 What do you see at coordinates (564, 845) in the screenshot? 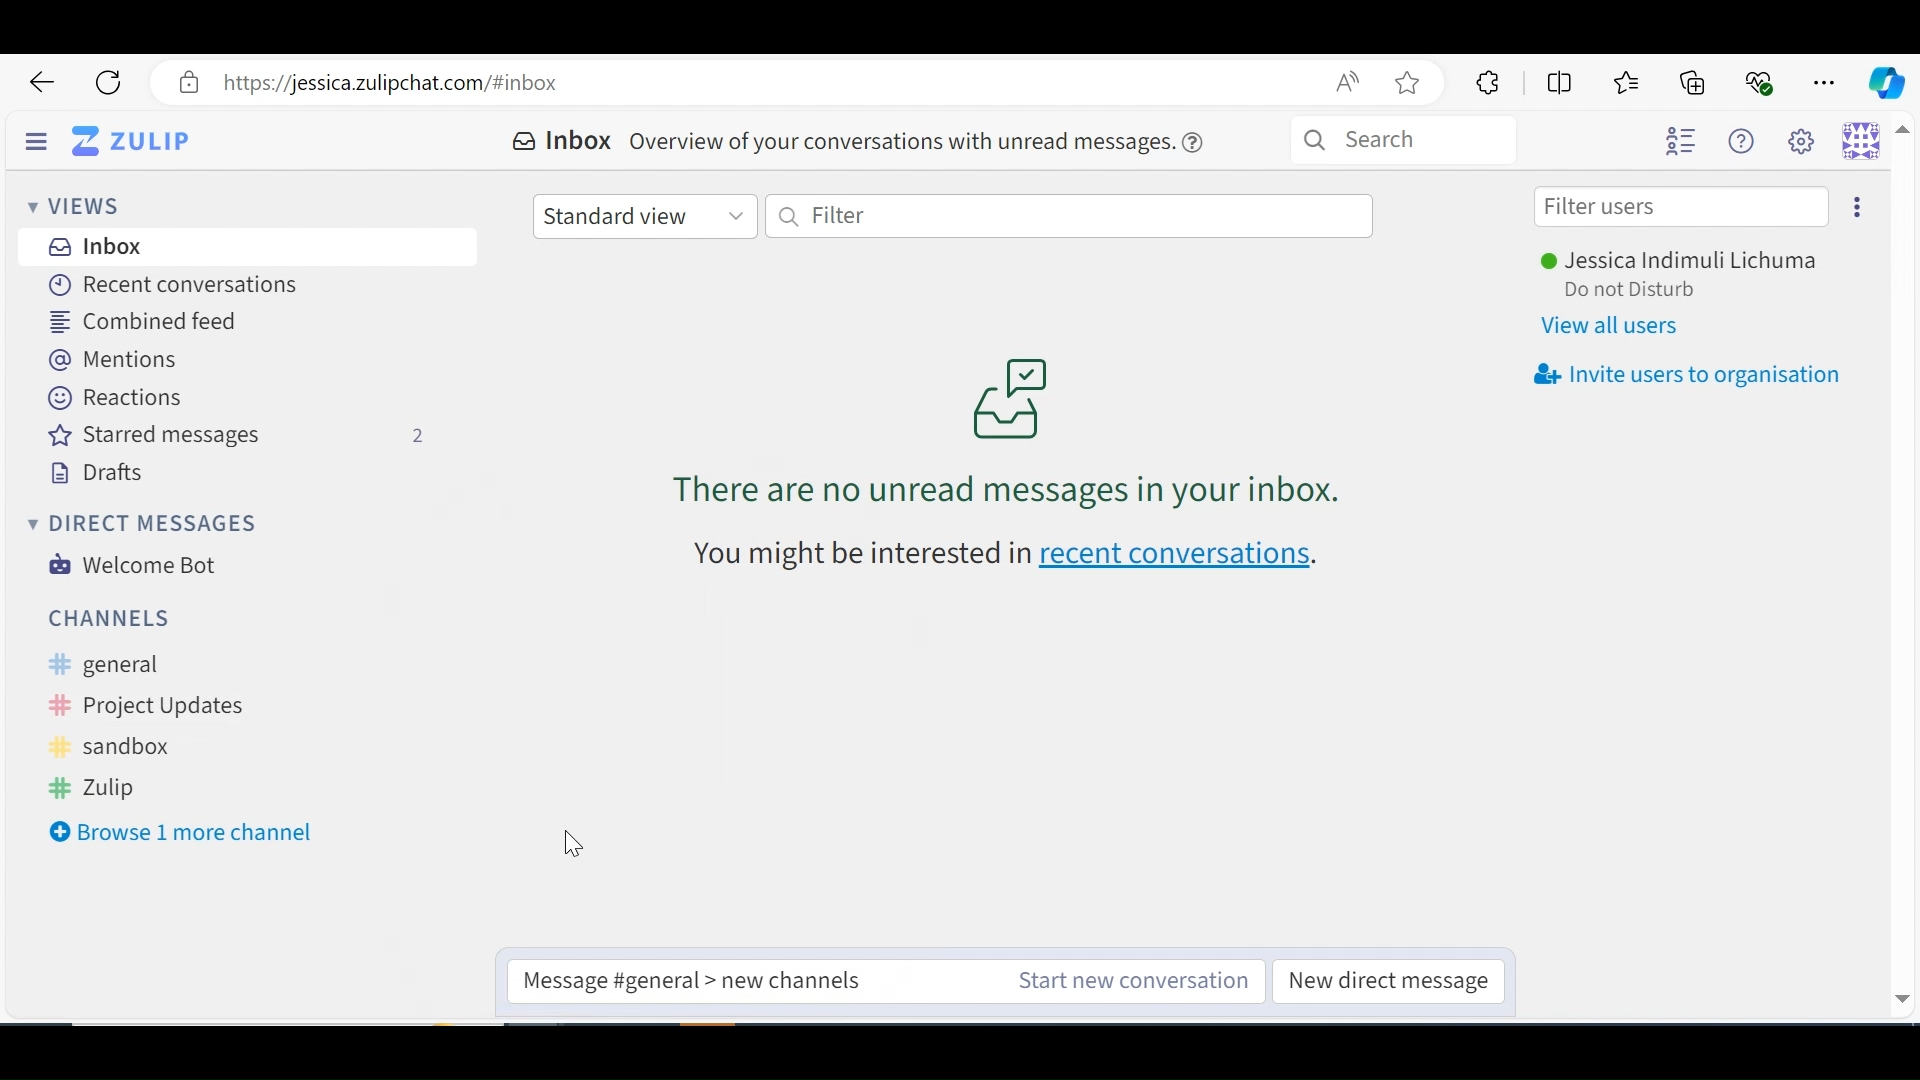
I see `cursor` at bounding box center [564, 845].